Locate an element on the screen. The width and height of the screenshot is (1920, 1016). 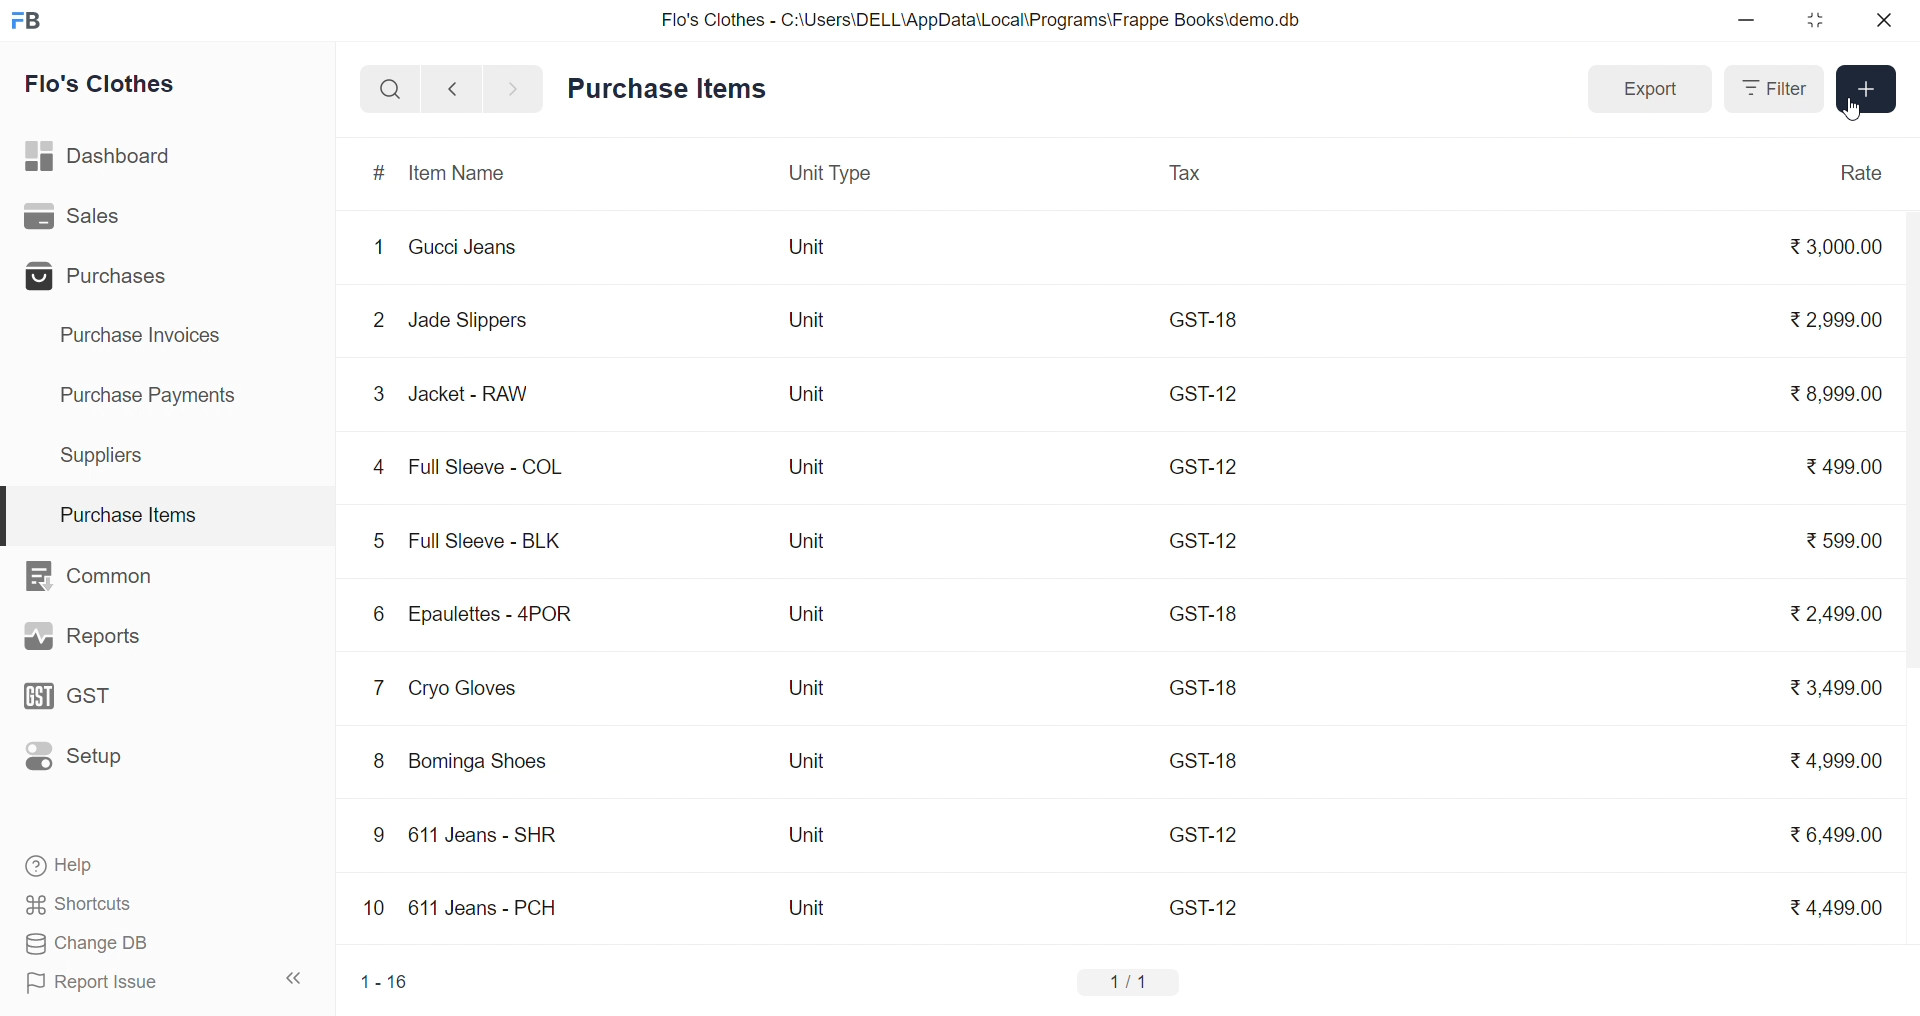
Help is located at coordinates (158, 863).